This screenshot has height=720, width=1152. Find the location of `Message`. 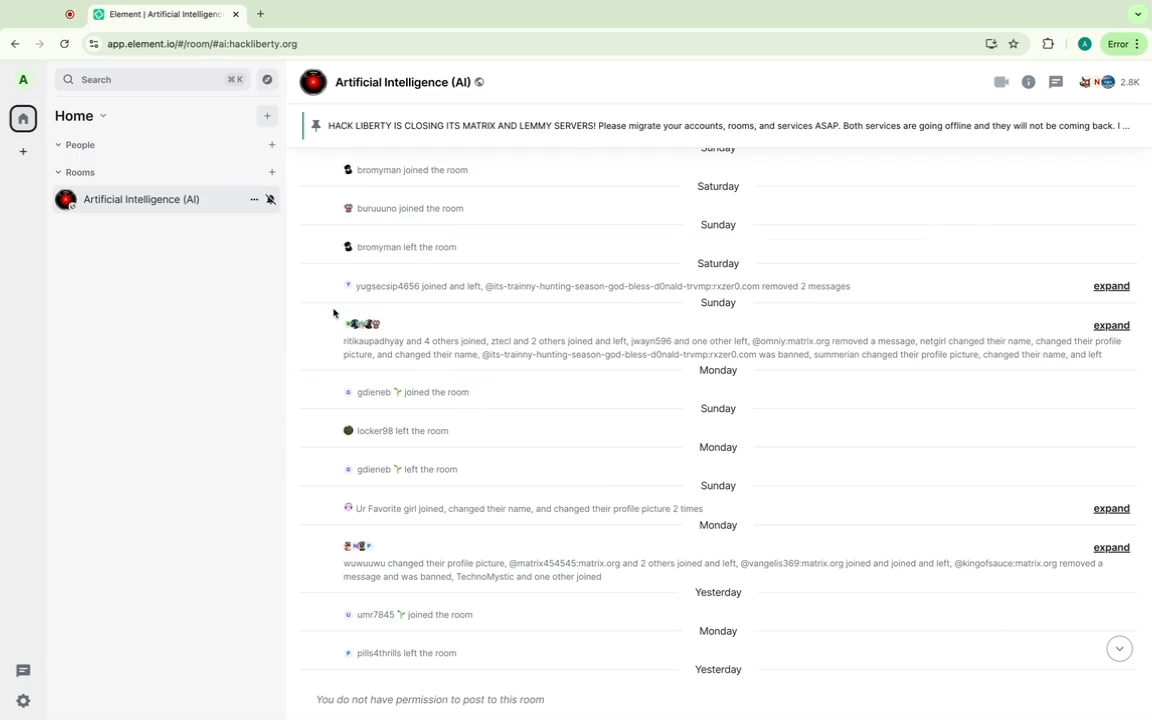

Message is located at coordinates (393, 432).